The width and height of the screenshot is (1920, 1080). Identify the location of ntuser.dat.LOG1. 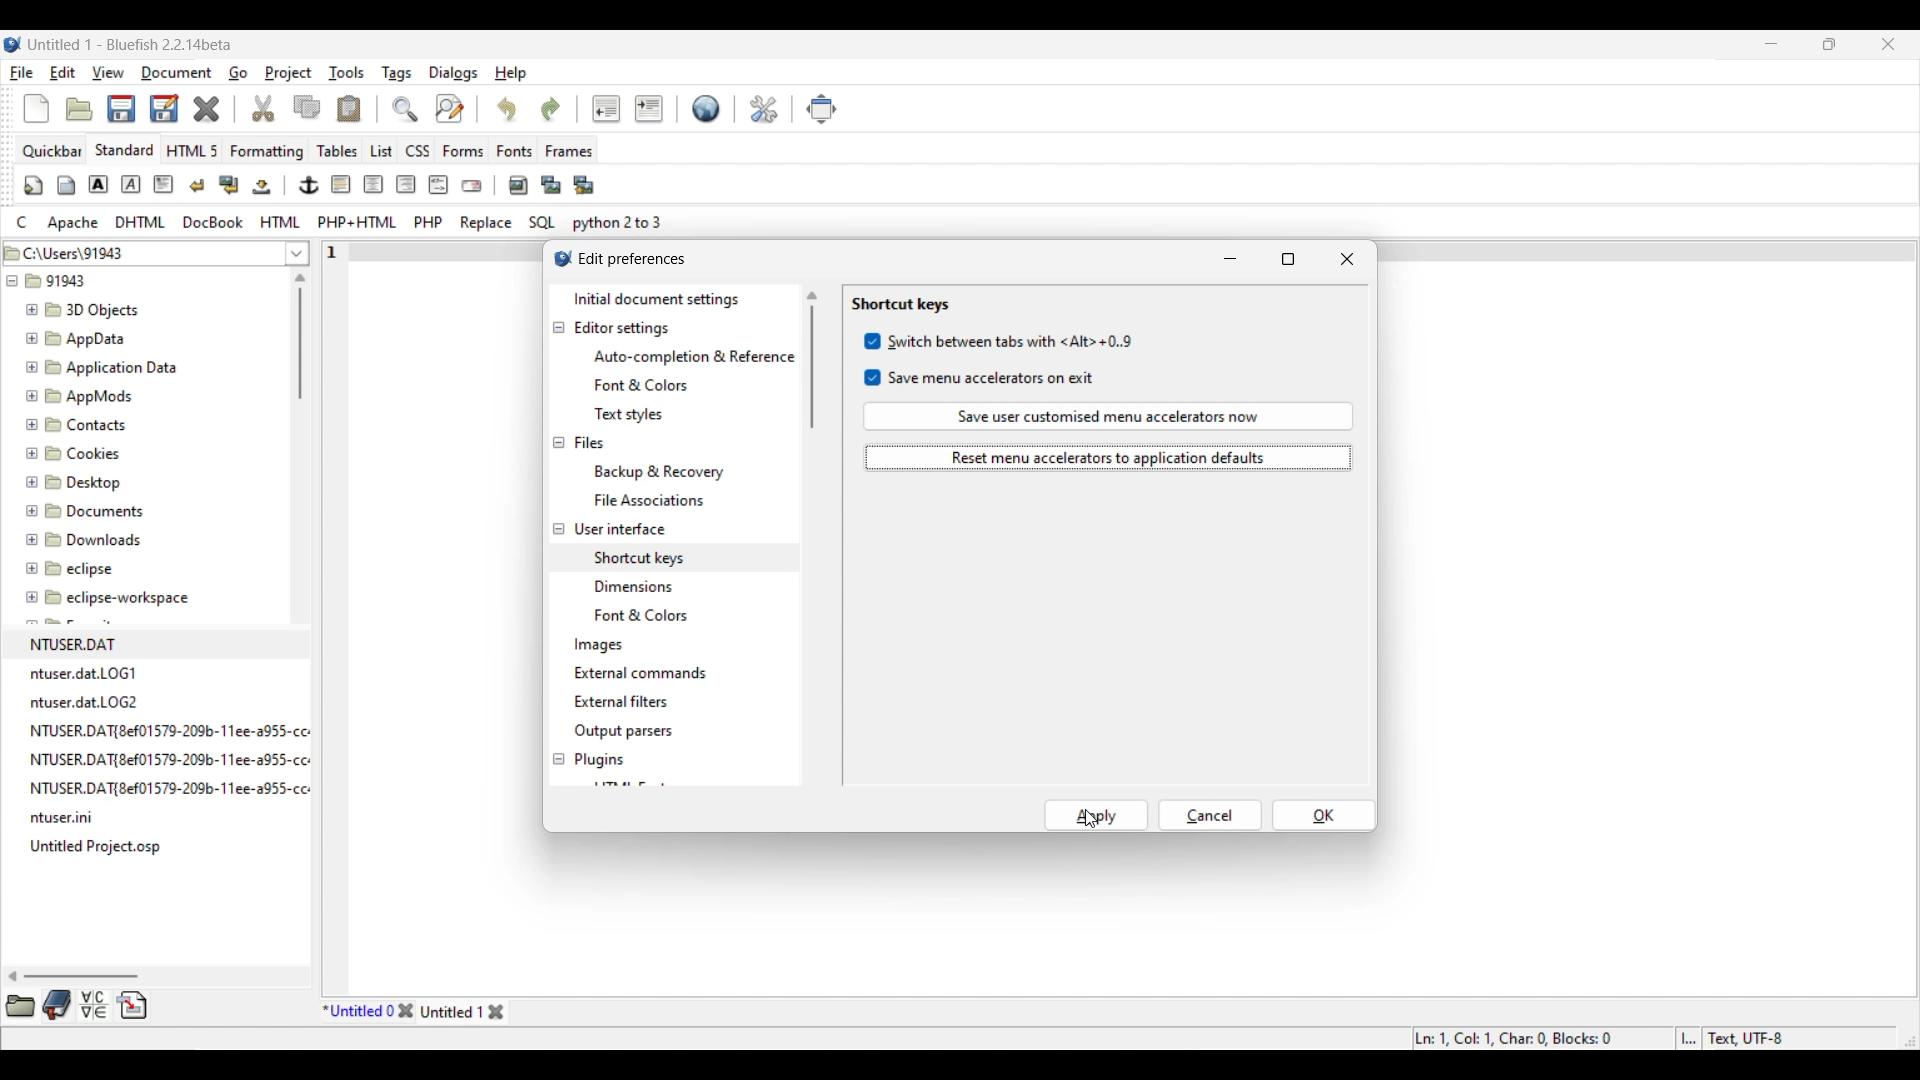
(86, 673).